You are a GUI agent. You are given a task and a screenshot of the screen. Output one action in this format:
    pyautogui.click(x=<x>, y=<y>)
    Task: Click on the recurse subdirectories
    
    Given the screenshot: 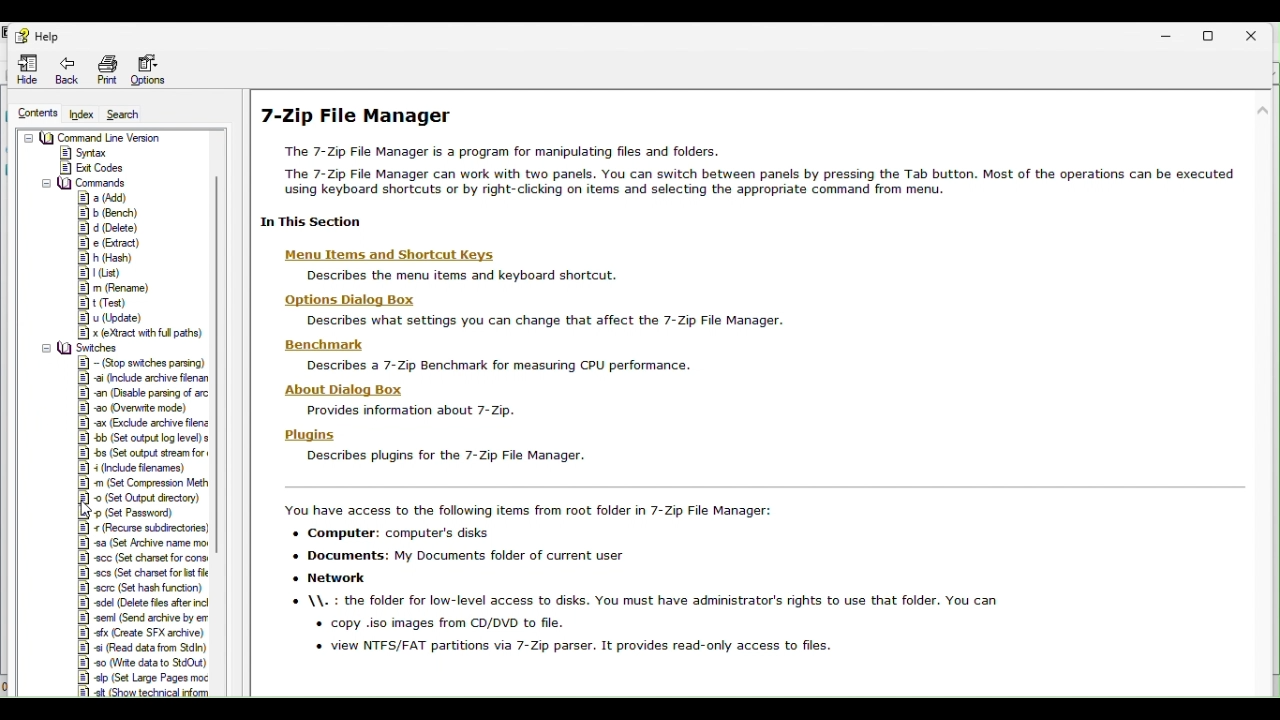 What is the action you would take?
    pyautogui.click(x=142, y=528)
    